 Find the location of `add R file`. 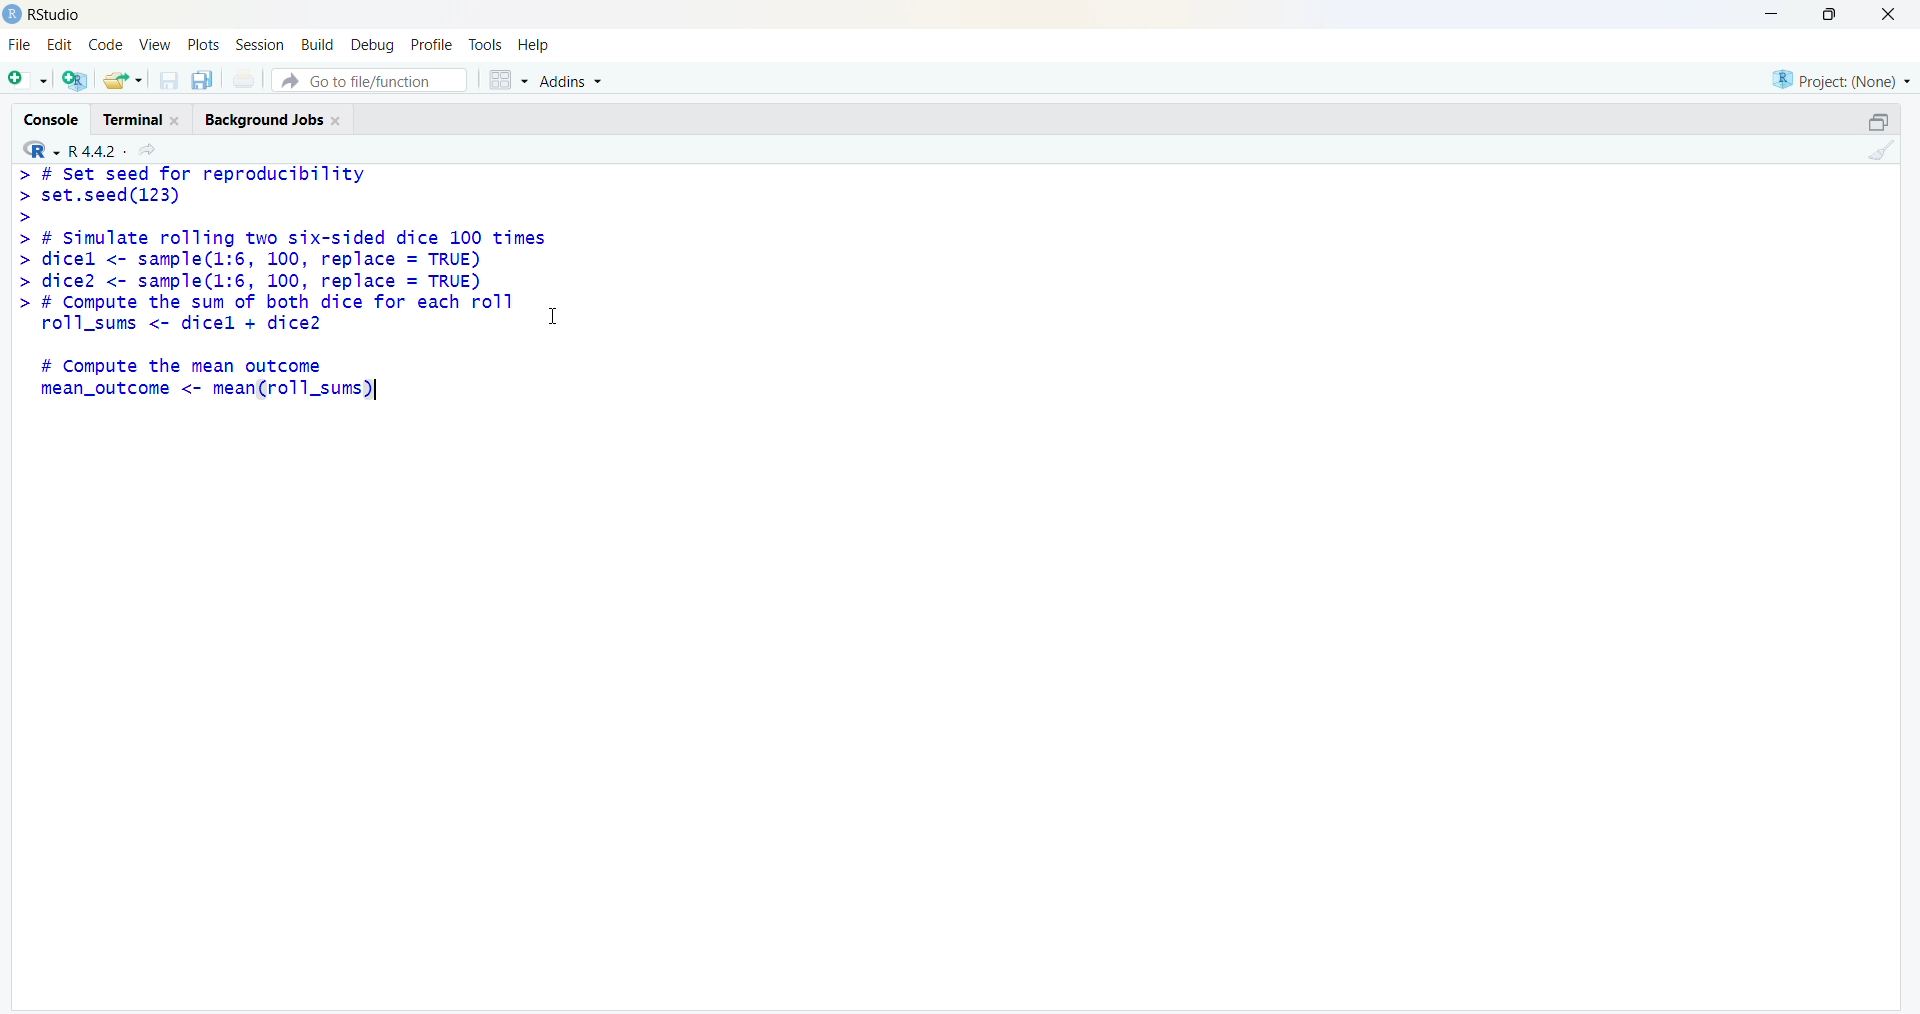

add R file is located at coordinates (75, 80).